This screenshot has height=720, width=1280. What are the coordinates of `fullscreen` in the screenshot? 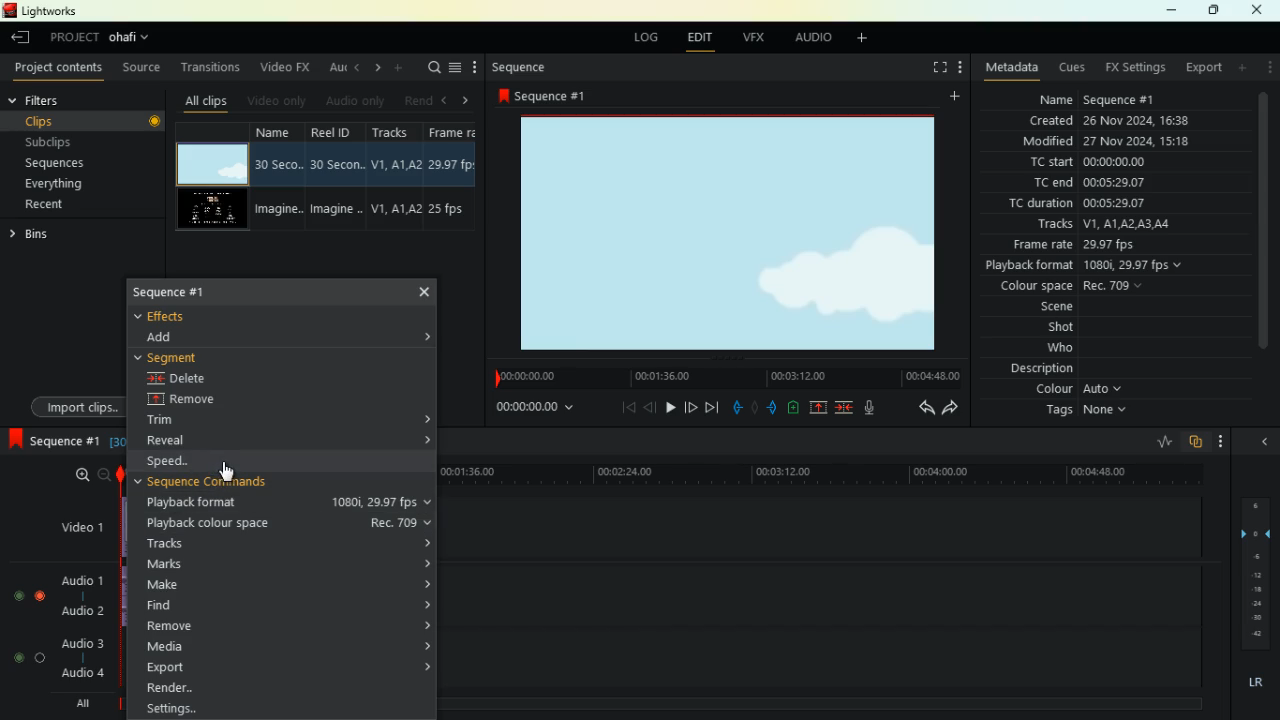 It's located at (930, 67).